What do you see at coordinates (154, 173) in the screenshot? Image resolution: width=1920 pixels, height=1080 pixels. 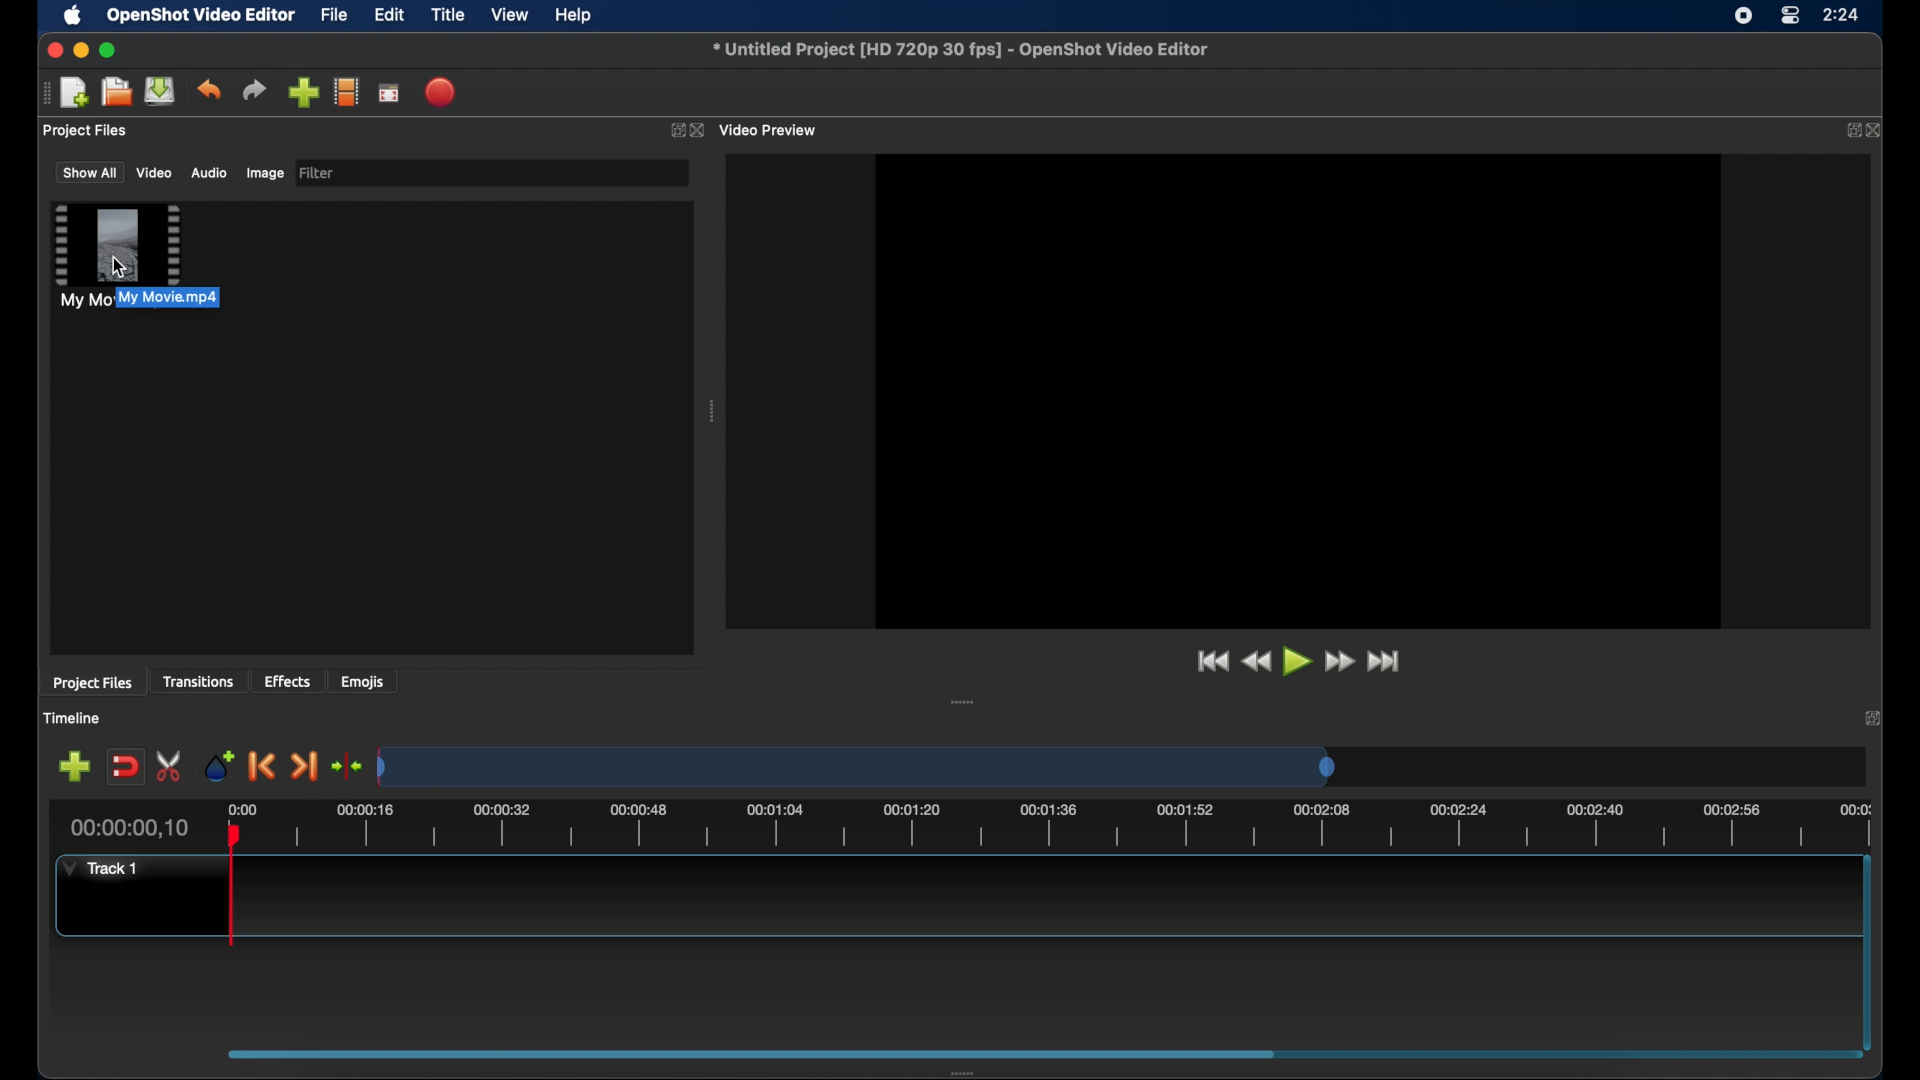 I see `video` at bounding box center [154, 173].